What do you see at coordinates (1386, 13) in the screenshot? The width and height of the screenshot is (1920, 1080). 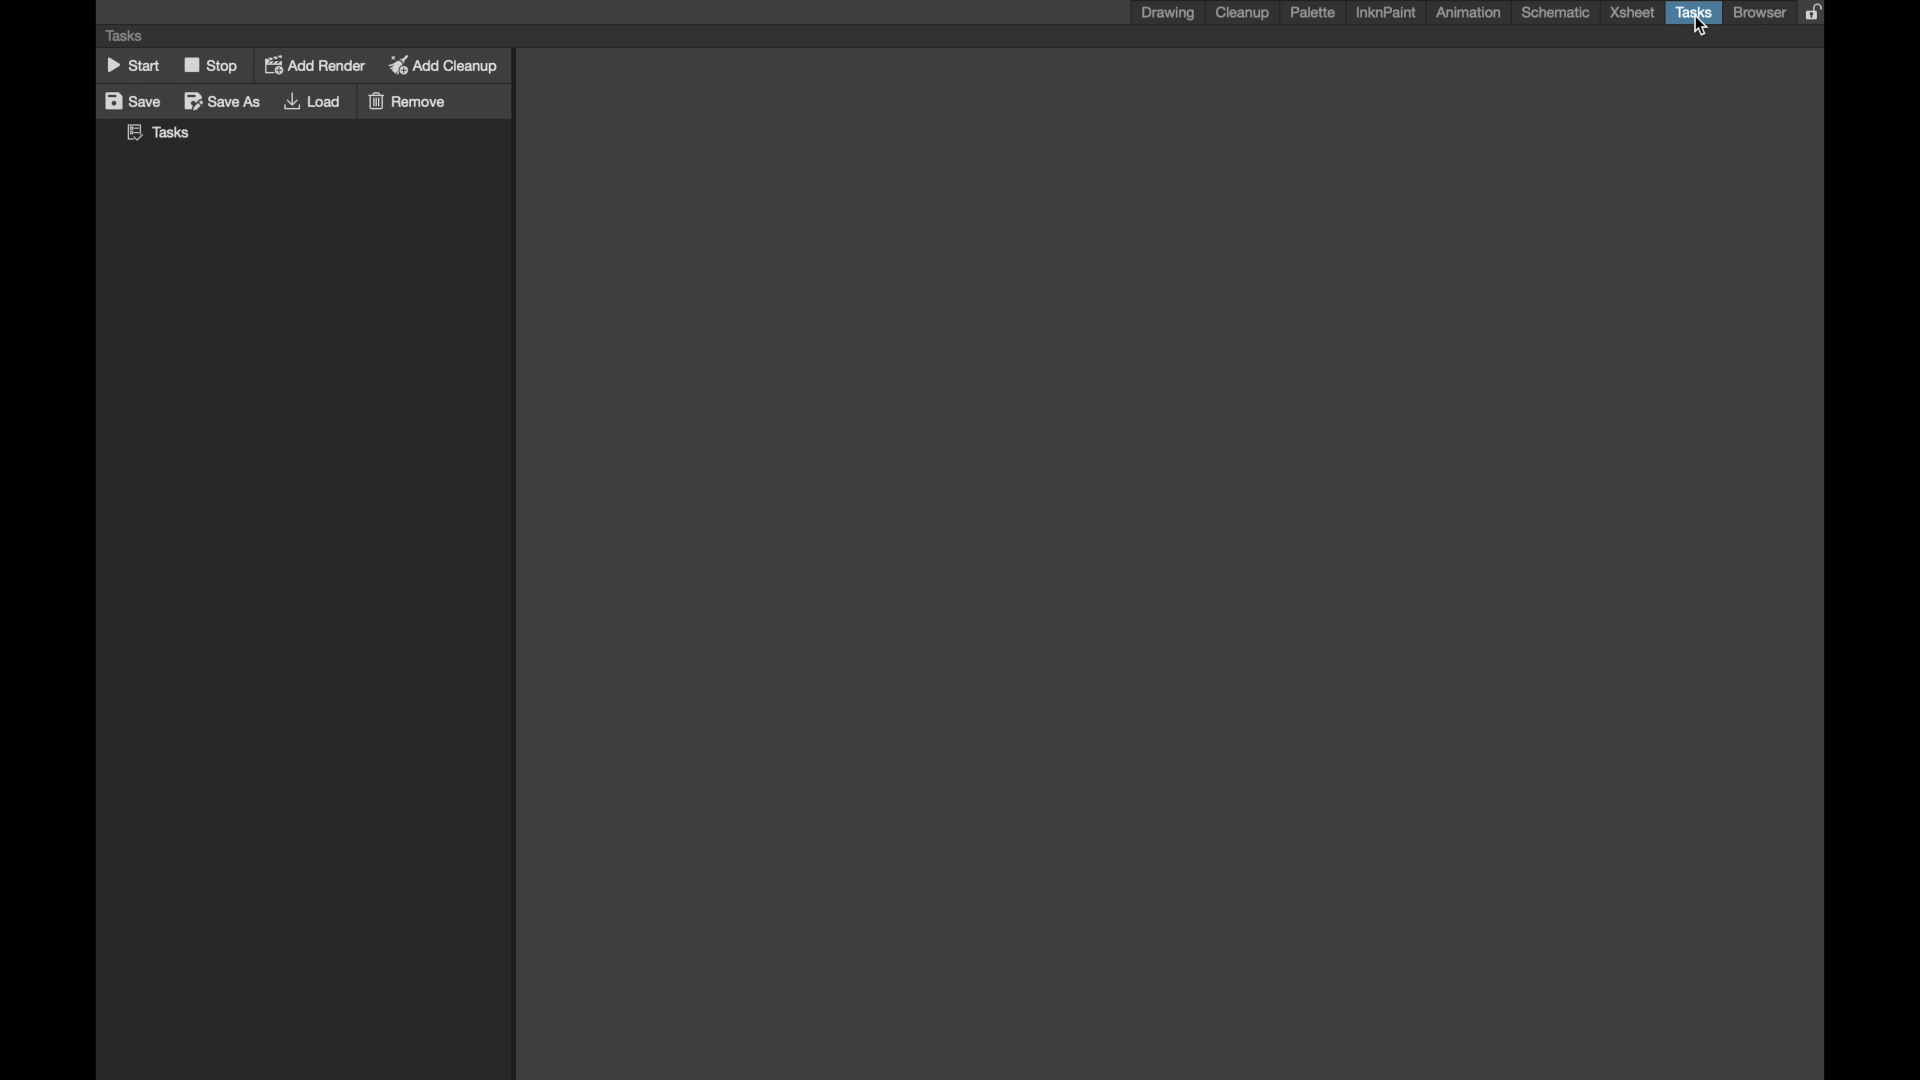 I see `inknpaint` at bounding box center [1386, 13].